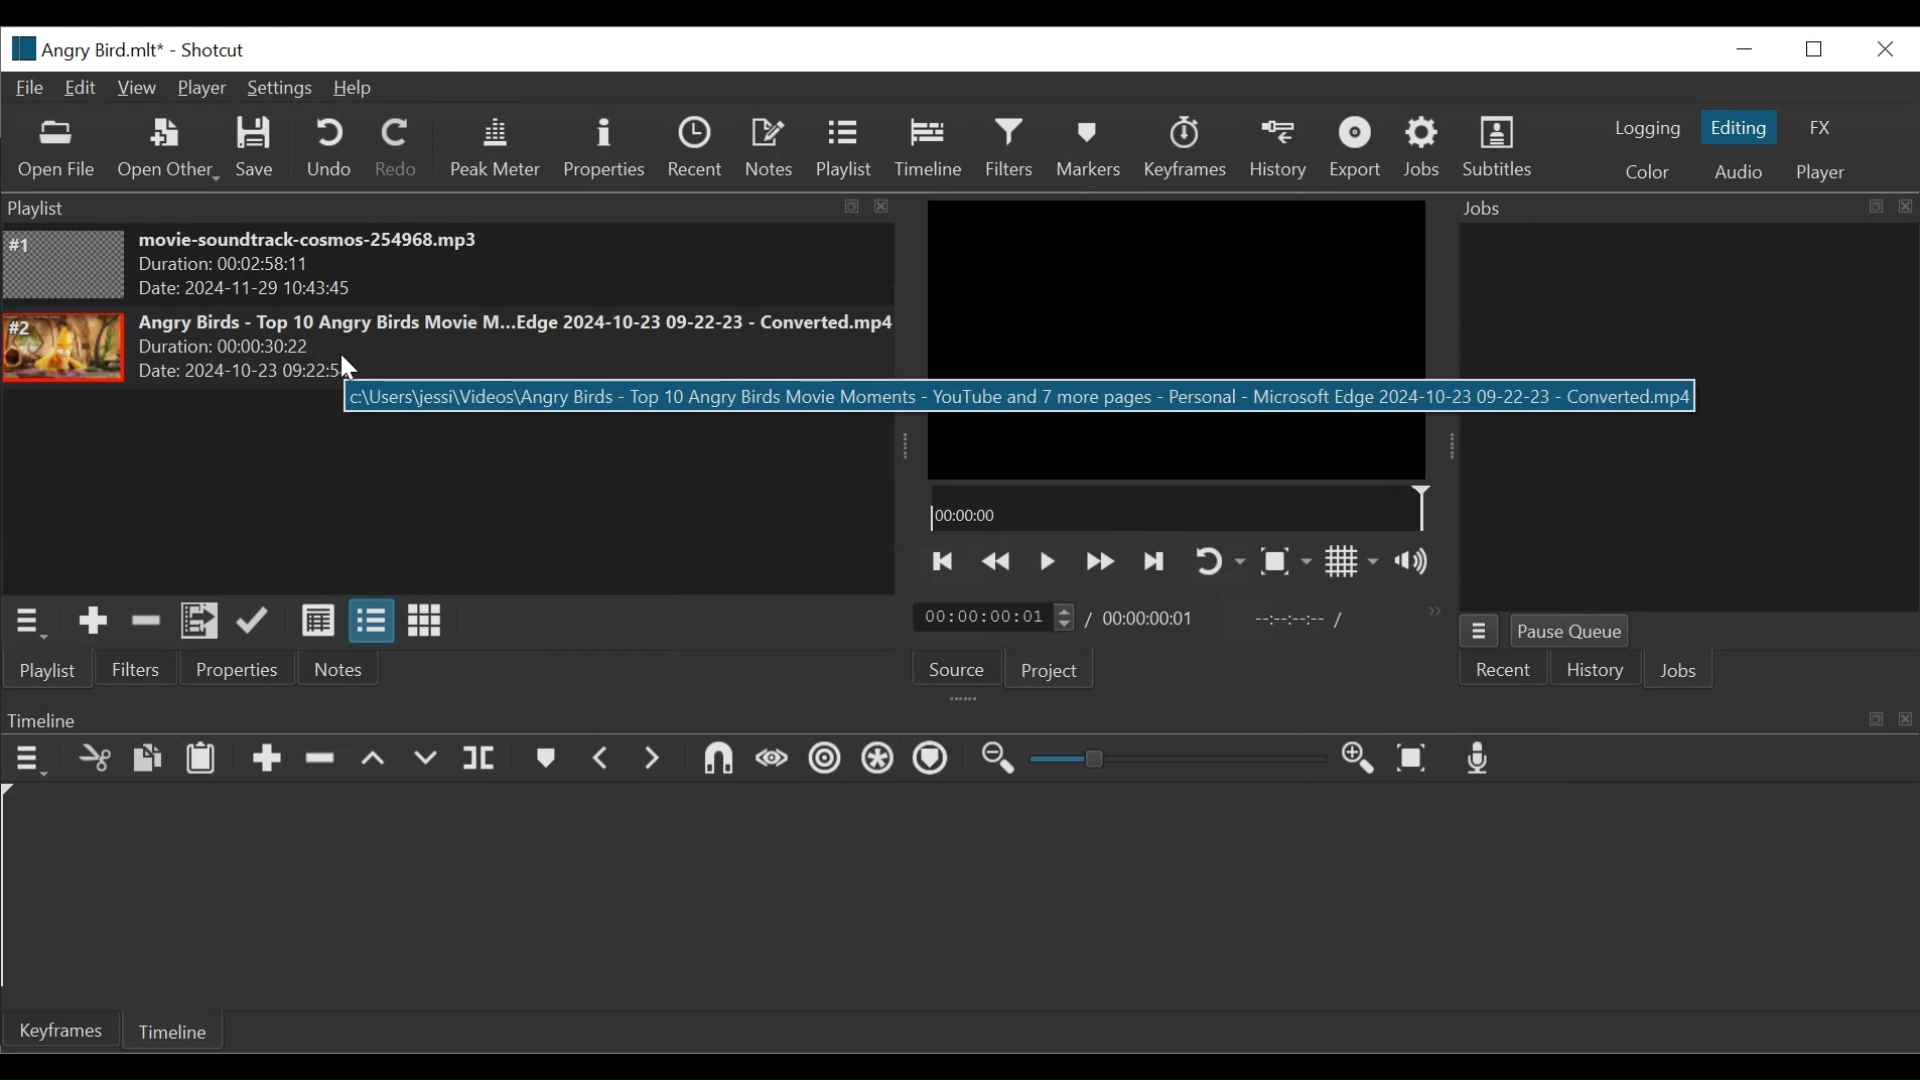  What do you see at coordinates (1479, 630) in the screenshot?
I see `Jobs Menu` at bounding box center [1479, 630].